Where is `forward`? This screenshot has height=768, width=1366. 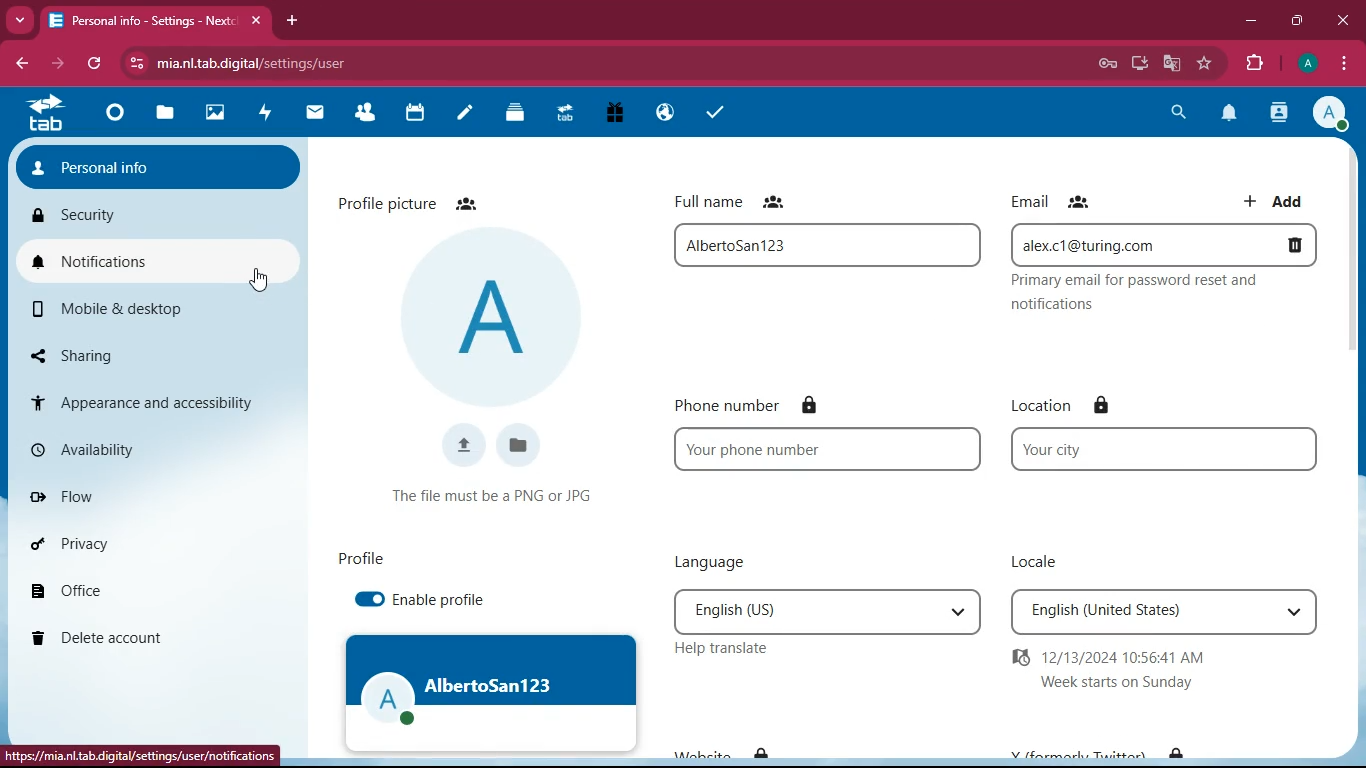 forward is located at coordinates (55, 64).